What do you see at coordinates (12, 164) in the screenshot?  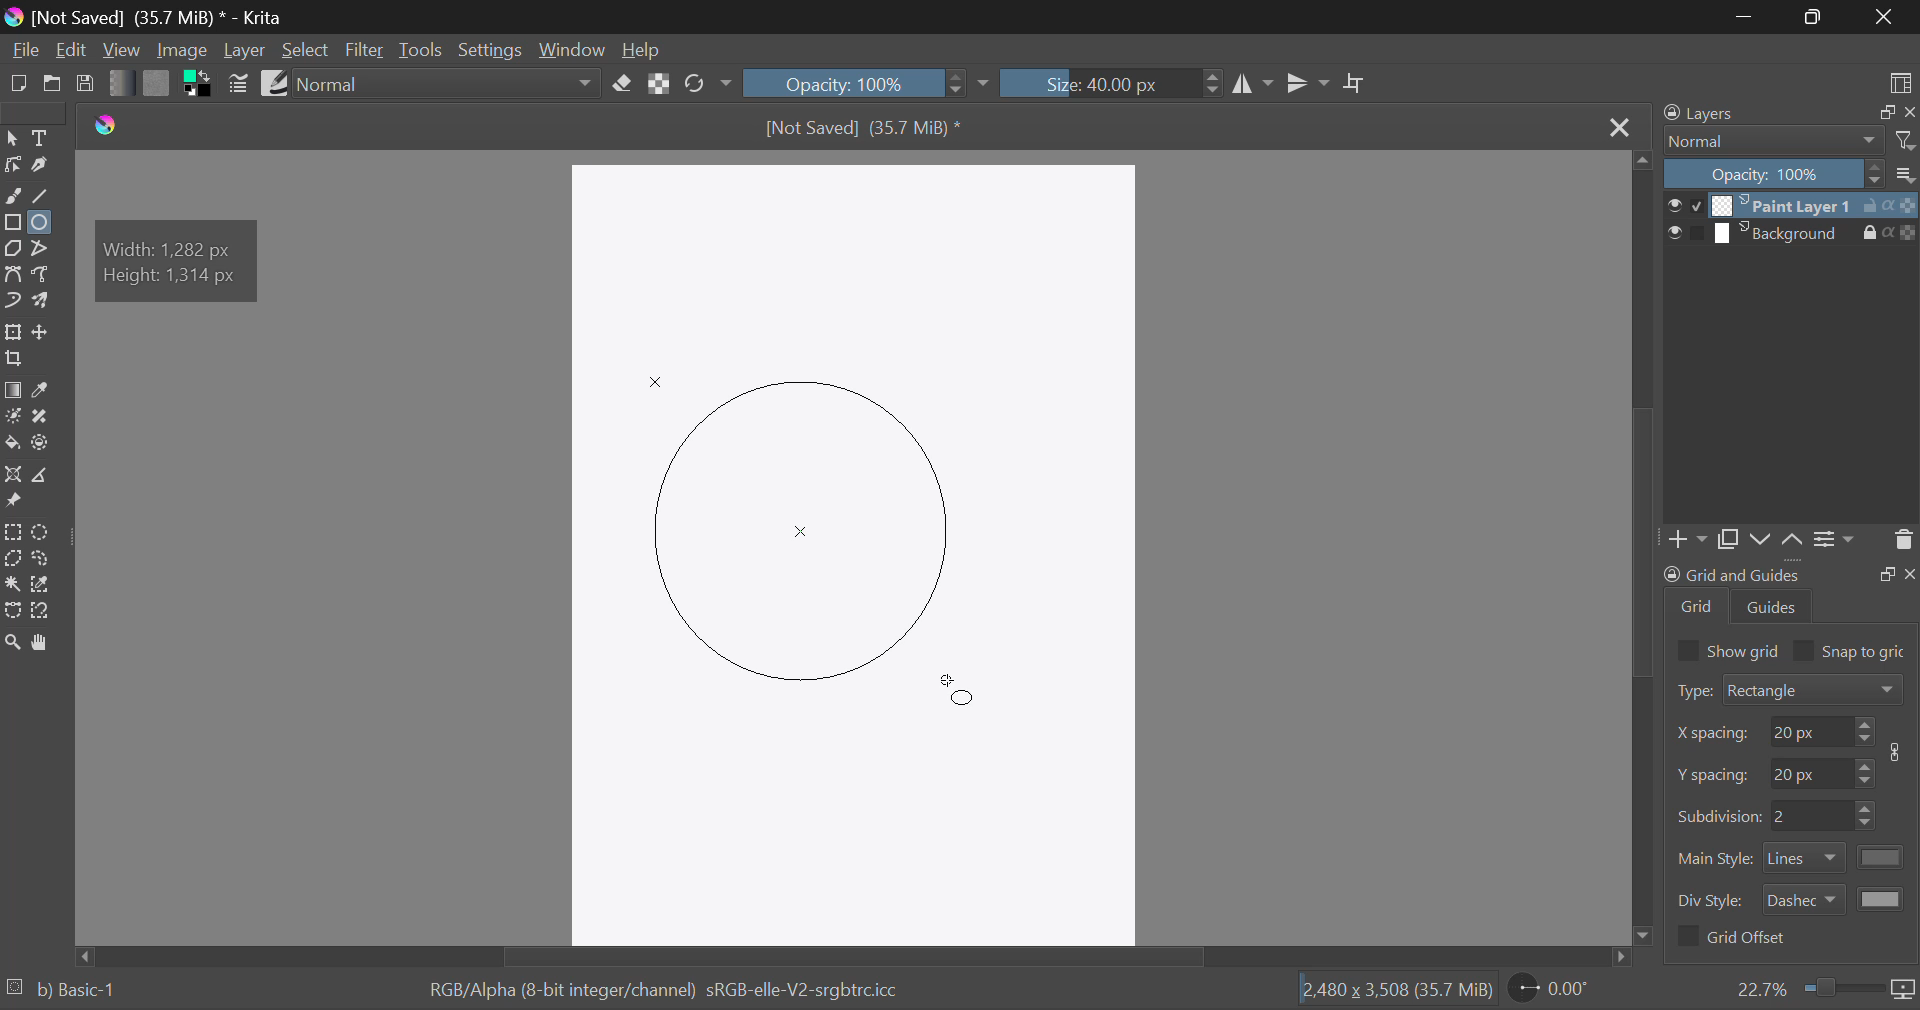 I see `Edit Shapes` at bounding box center [12, 164].